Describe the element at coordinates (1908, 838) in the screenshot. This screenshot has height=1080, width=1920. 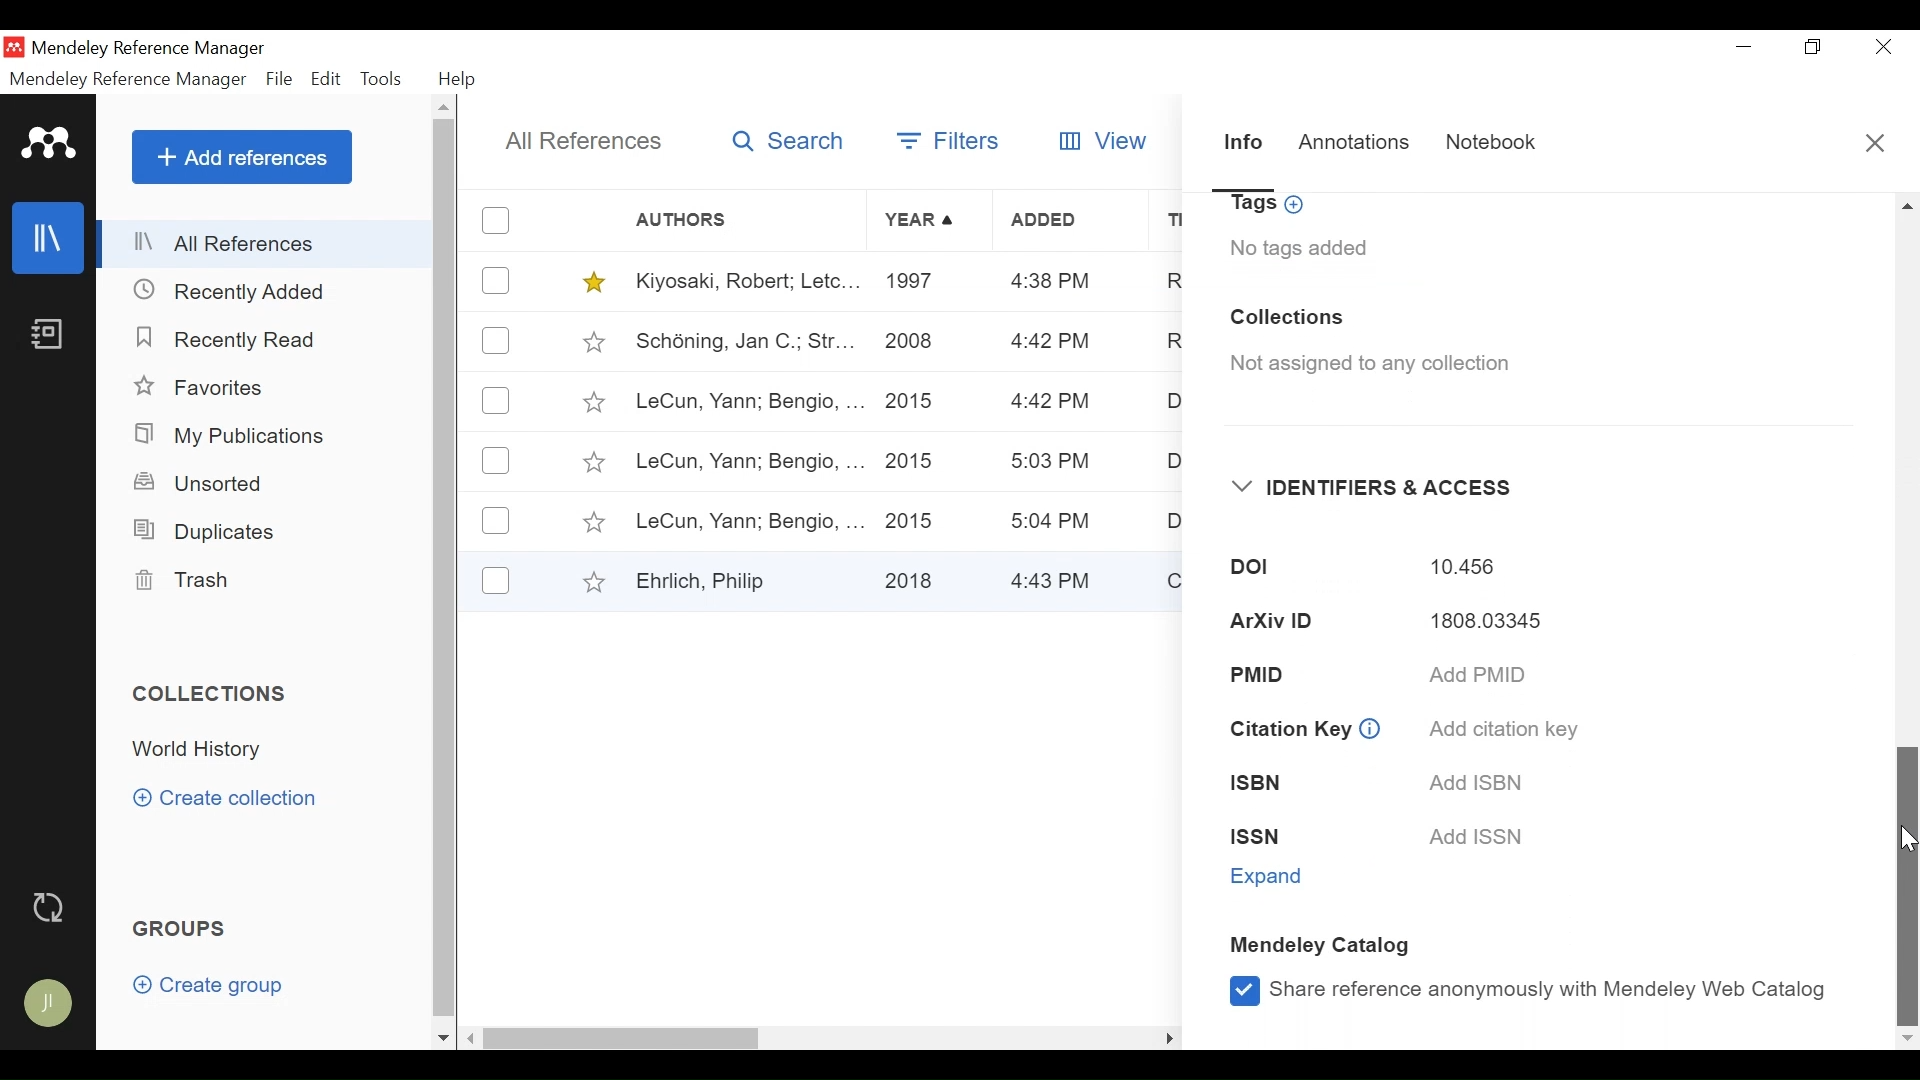
I see `Cursor` at that location.